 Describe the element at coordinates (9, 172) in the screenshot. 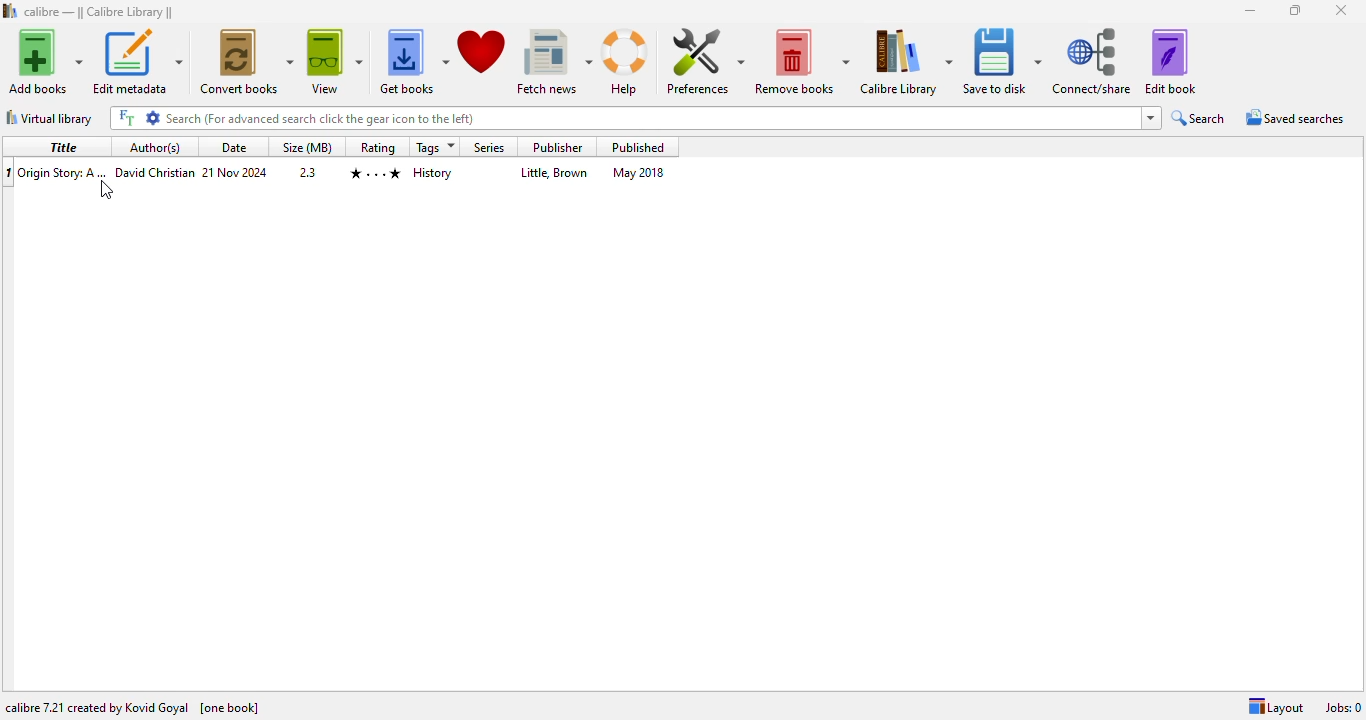

I see `index number` at that location.